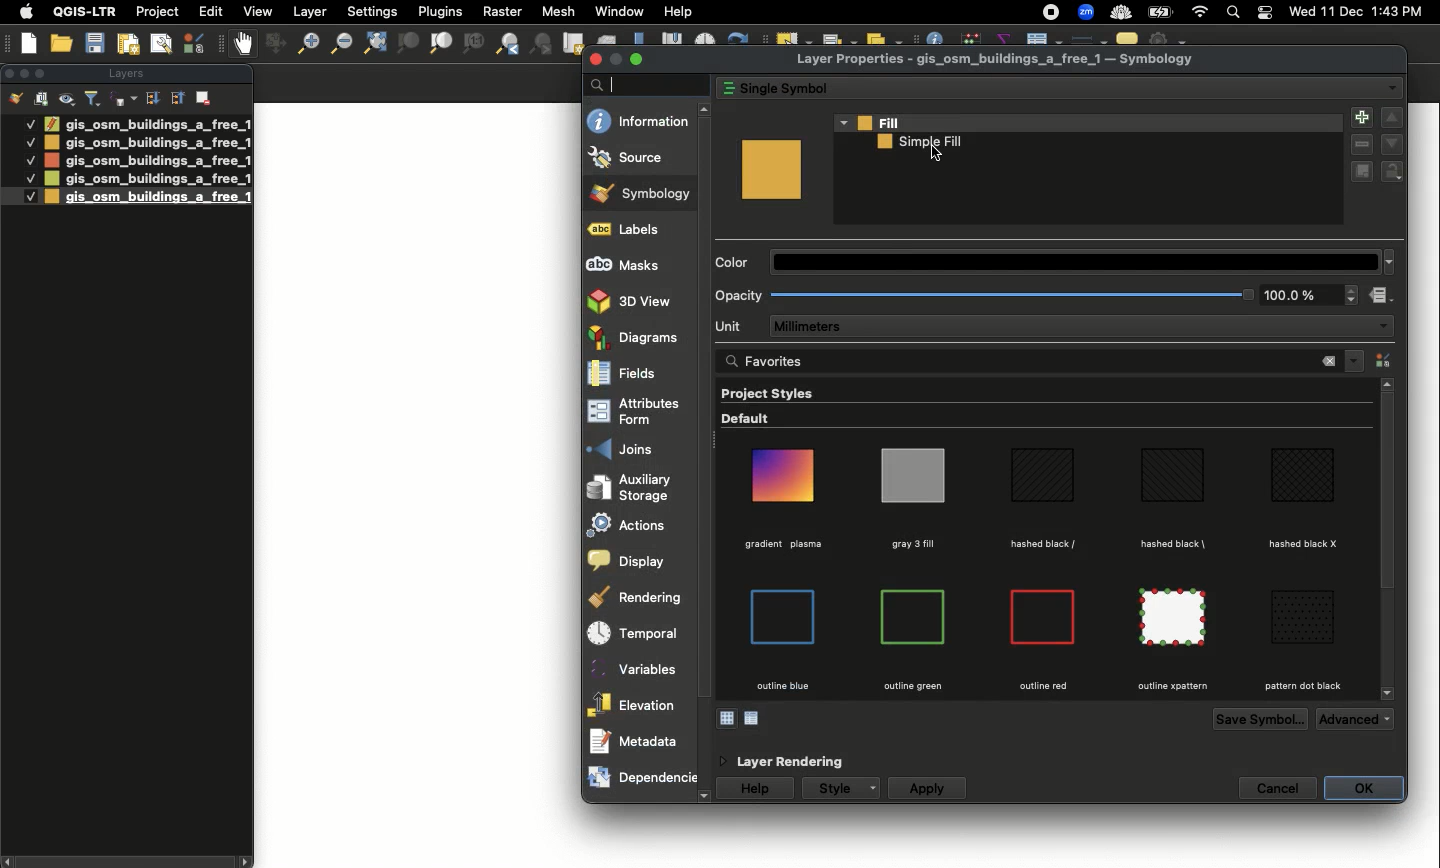 The height and width of the screenshot is (868, 1440). I want to click on 1:43 PM, so click(1400, 11).